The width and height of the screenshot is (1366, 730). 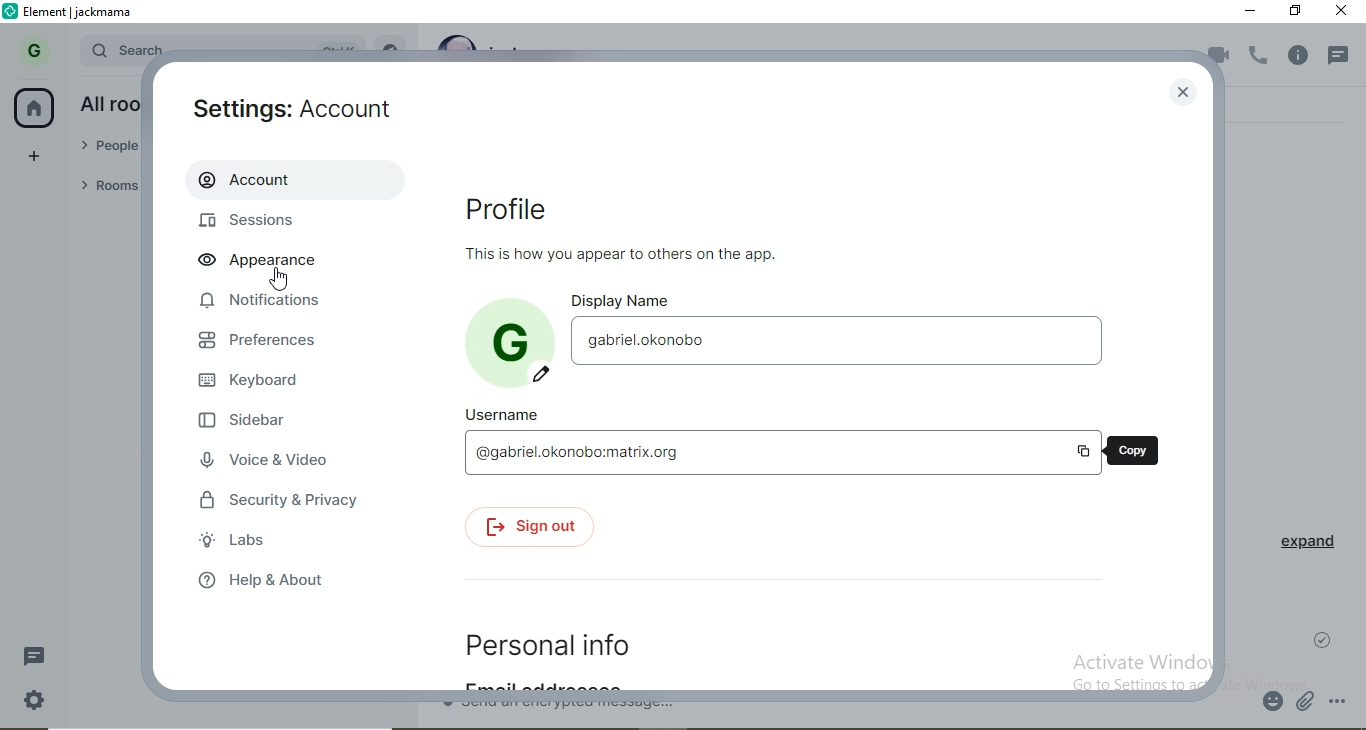 I want to click on appearance, so click(x=252, y=258).